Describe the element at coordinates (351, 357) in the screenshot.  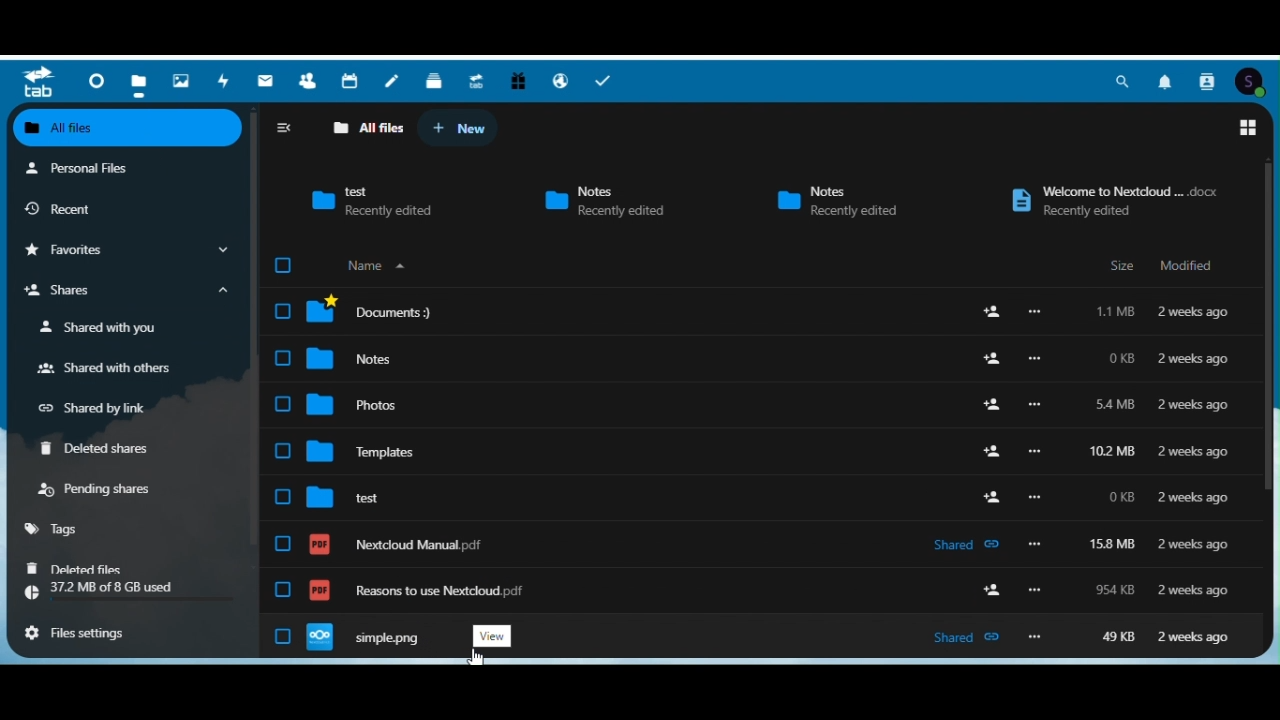
I see `notes` at that location.